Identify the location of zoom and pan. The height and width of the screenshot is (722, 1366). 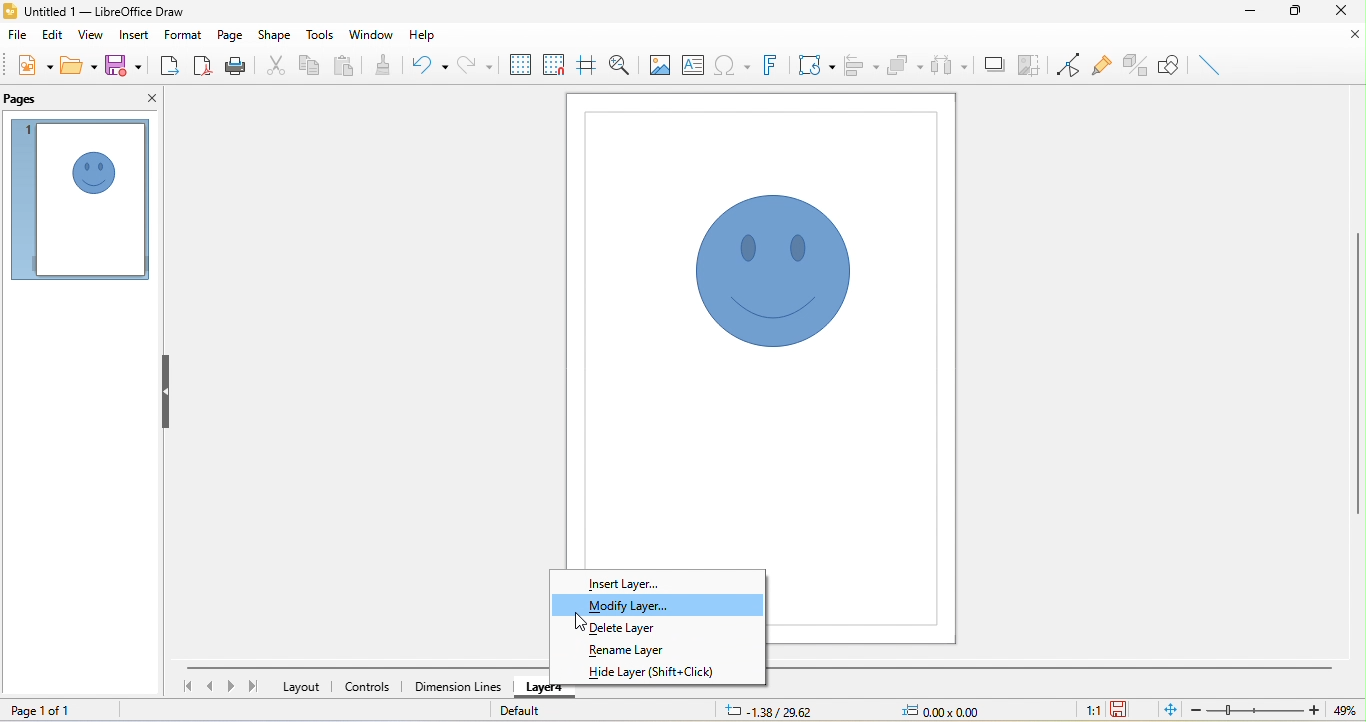
(622, 64).